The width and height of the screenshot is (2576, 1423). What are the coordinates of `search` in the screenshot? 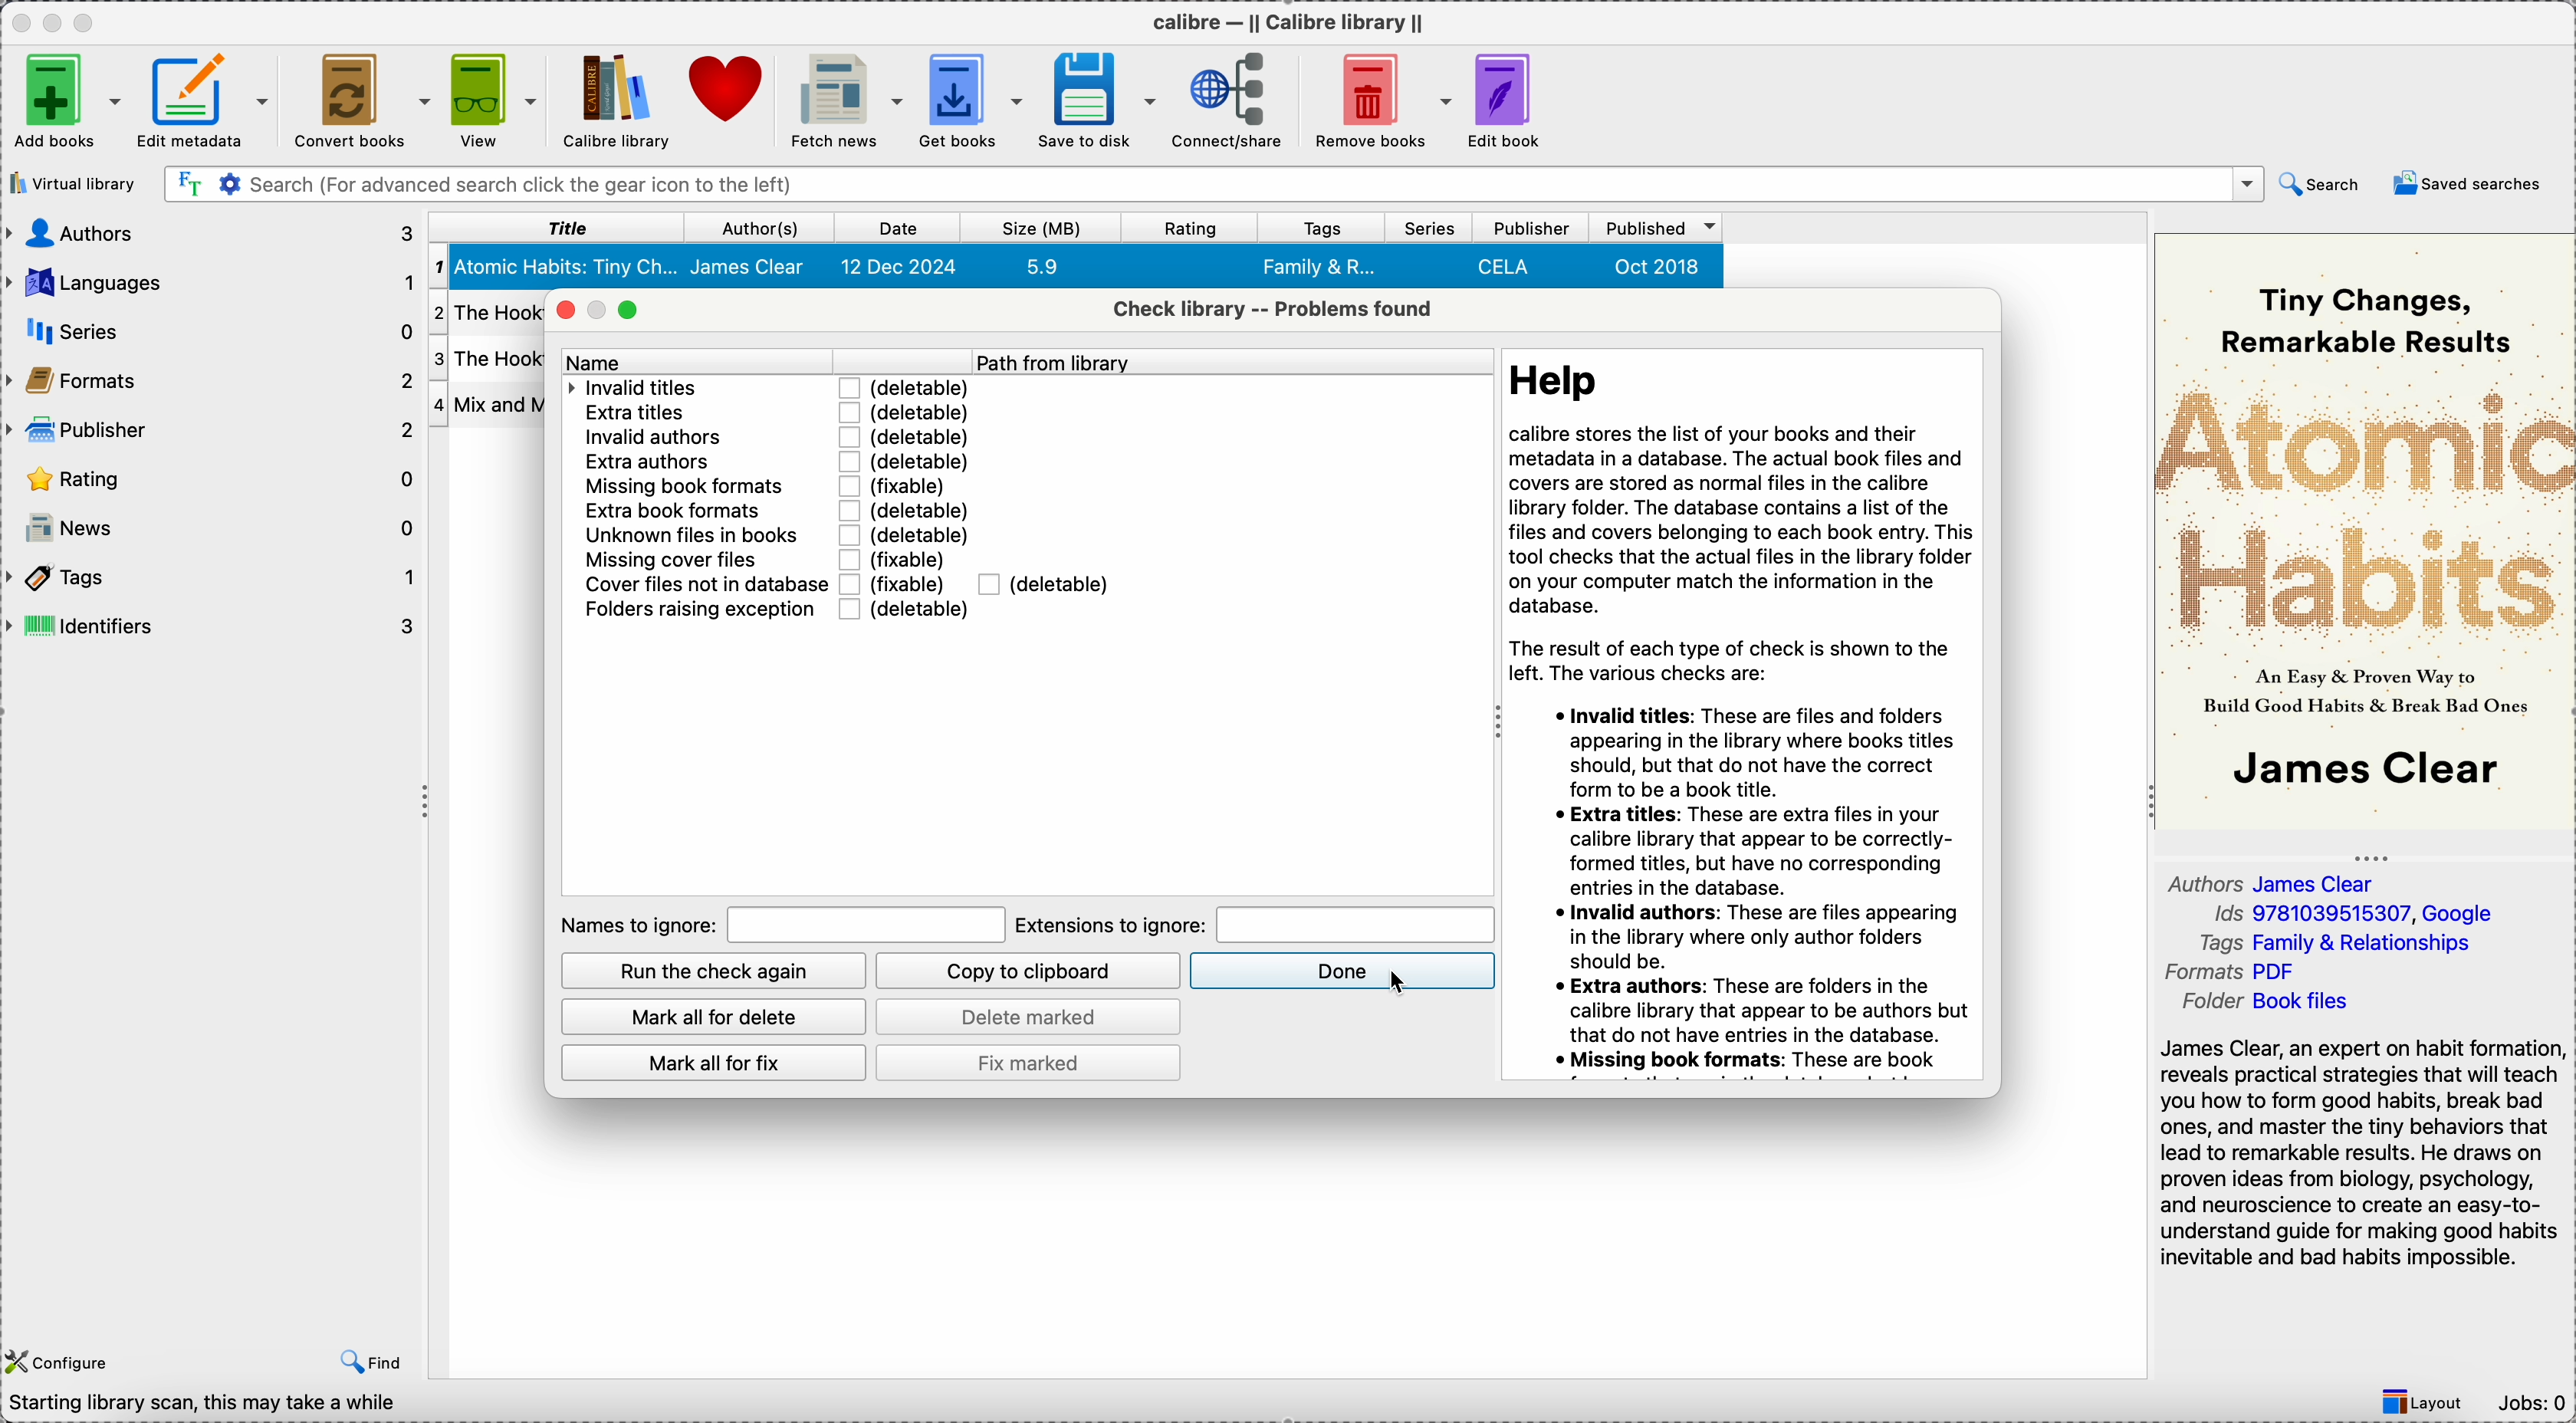 It's located at (2323, 185).